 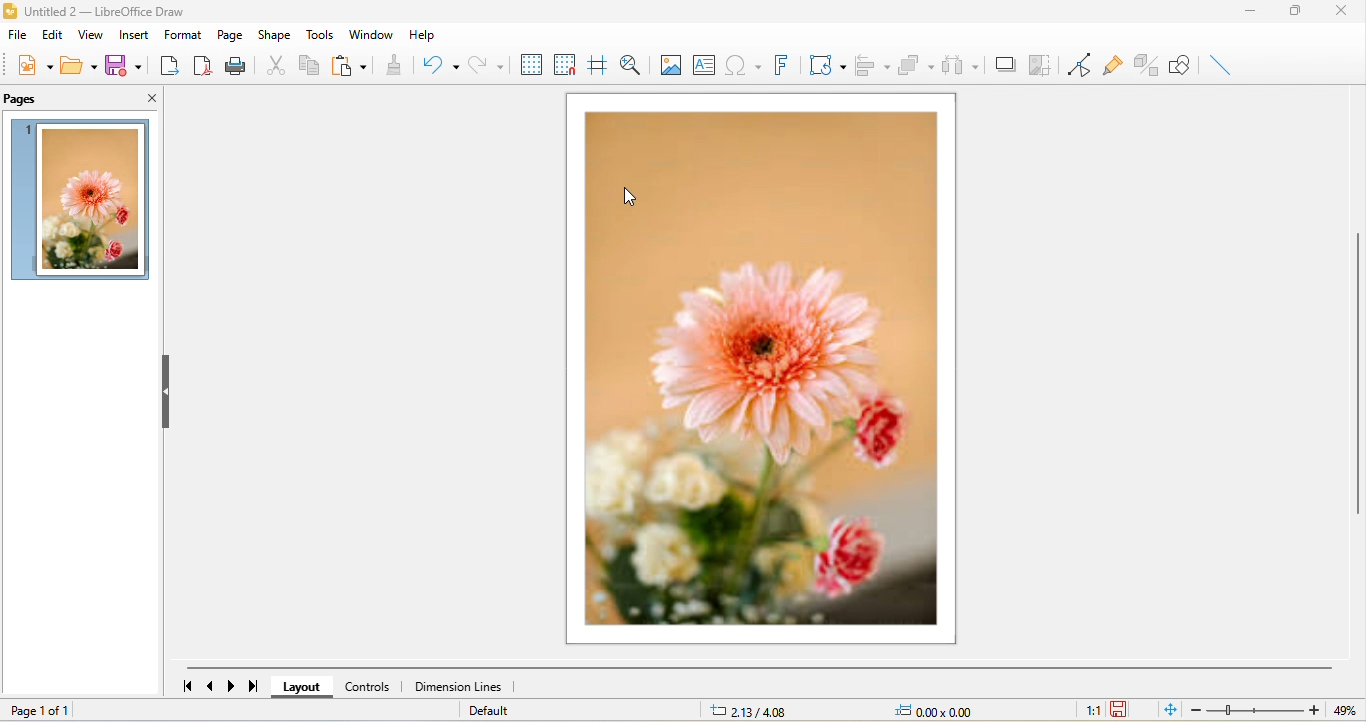 What do you see at coordinates (491, 711) in the screenshot?
I see `default` at bounding box center [491, 711].